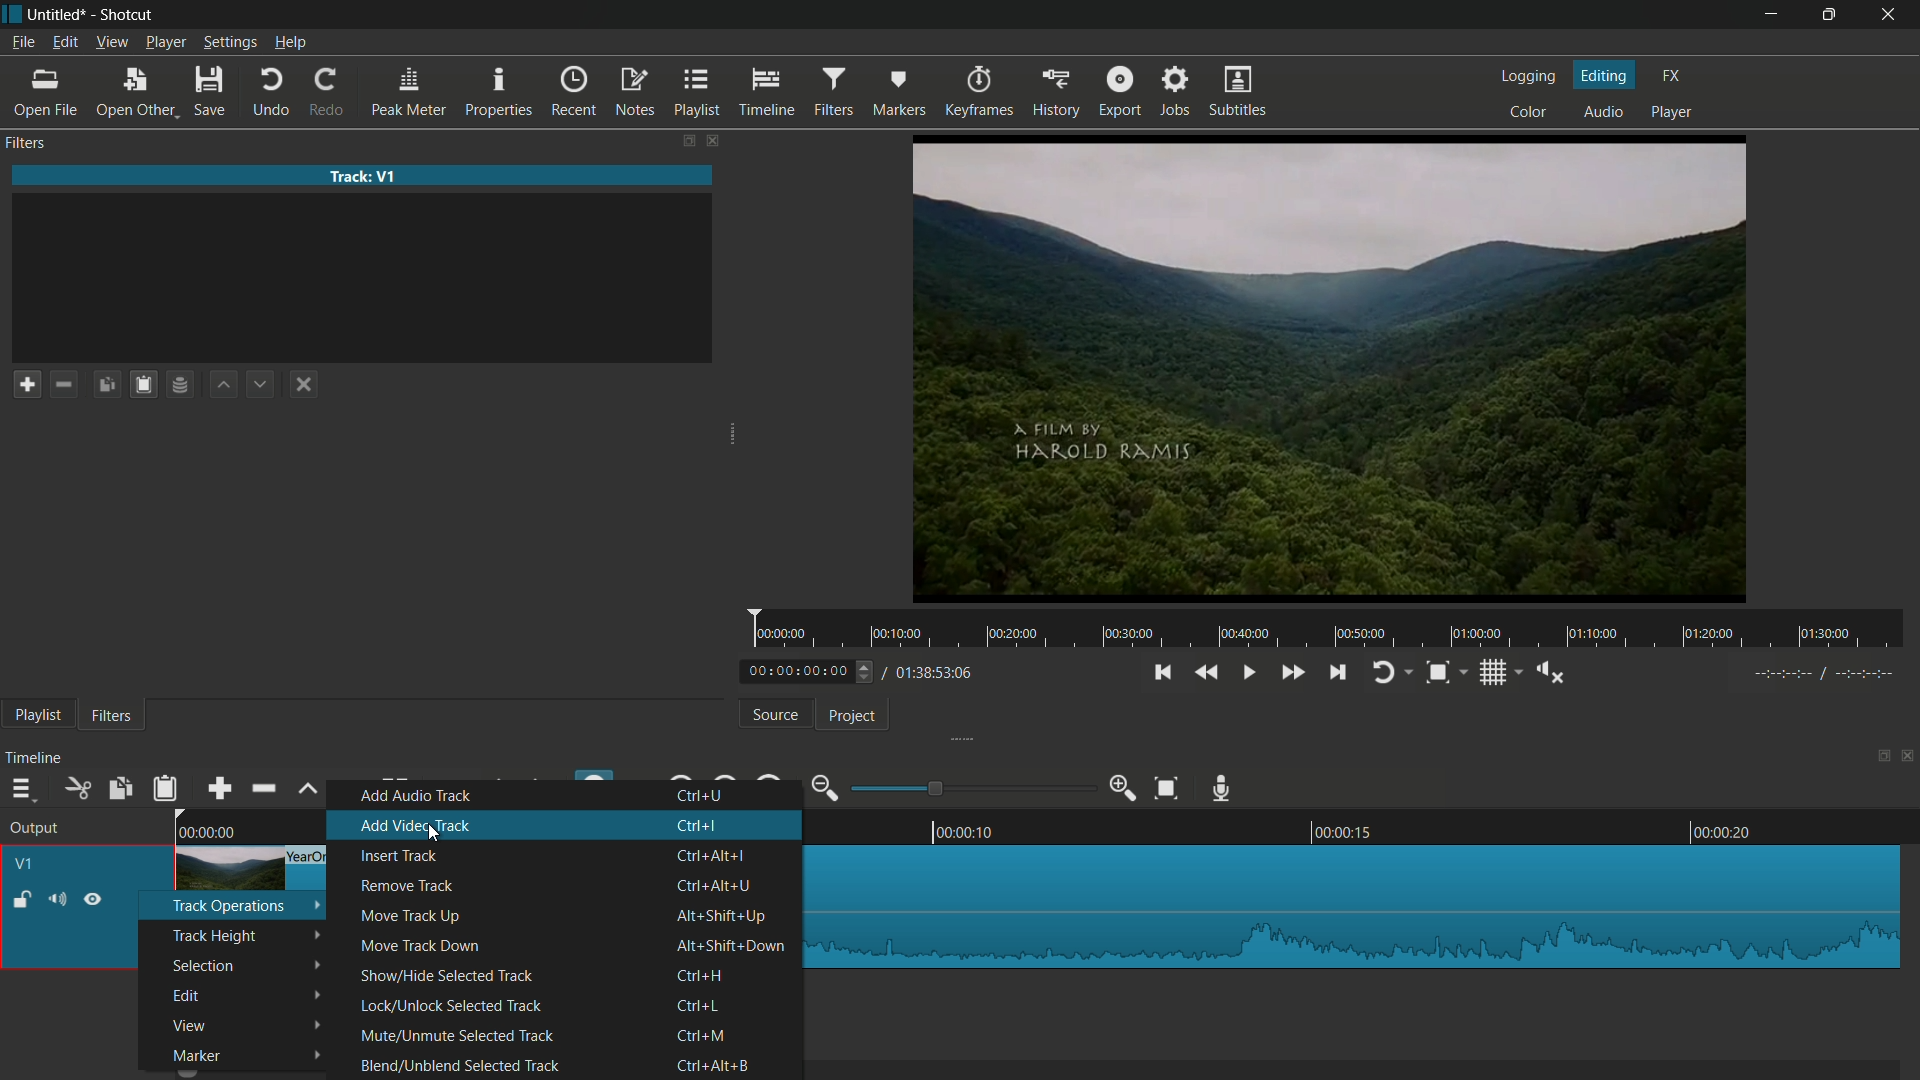 This screenshot has width=1920, height=1080. I want to click on key shortcut, so click(717, 1064).